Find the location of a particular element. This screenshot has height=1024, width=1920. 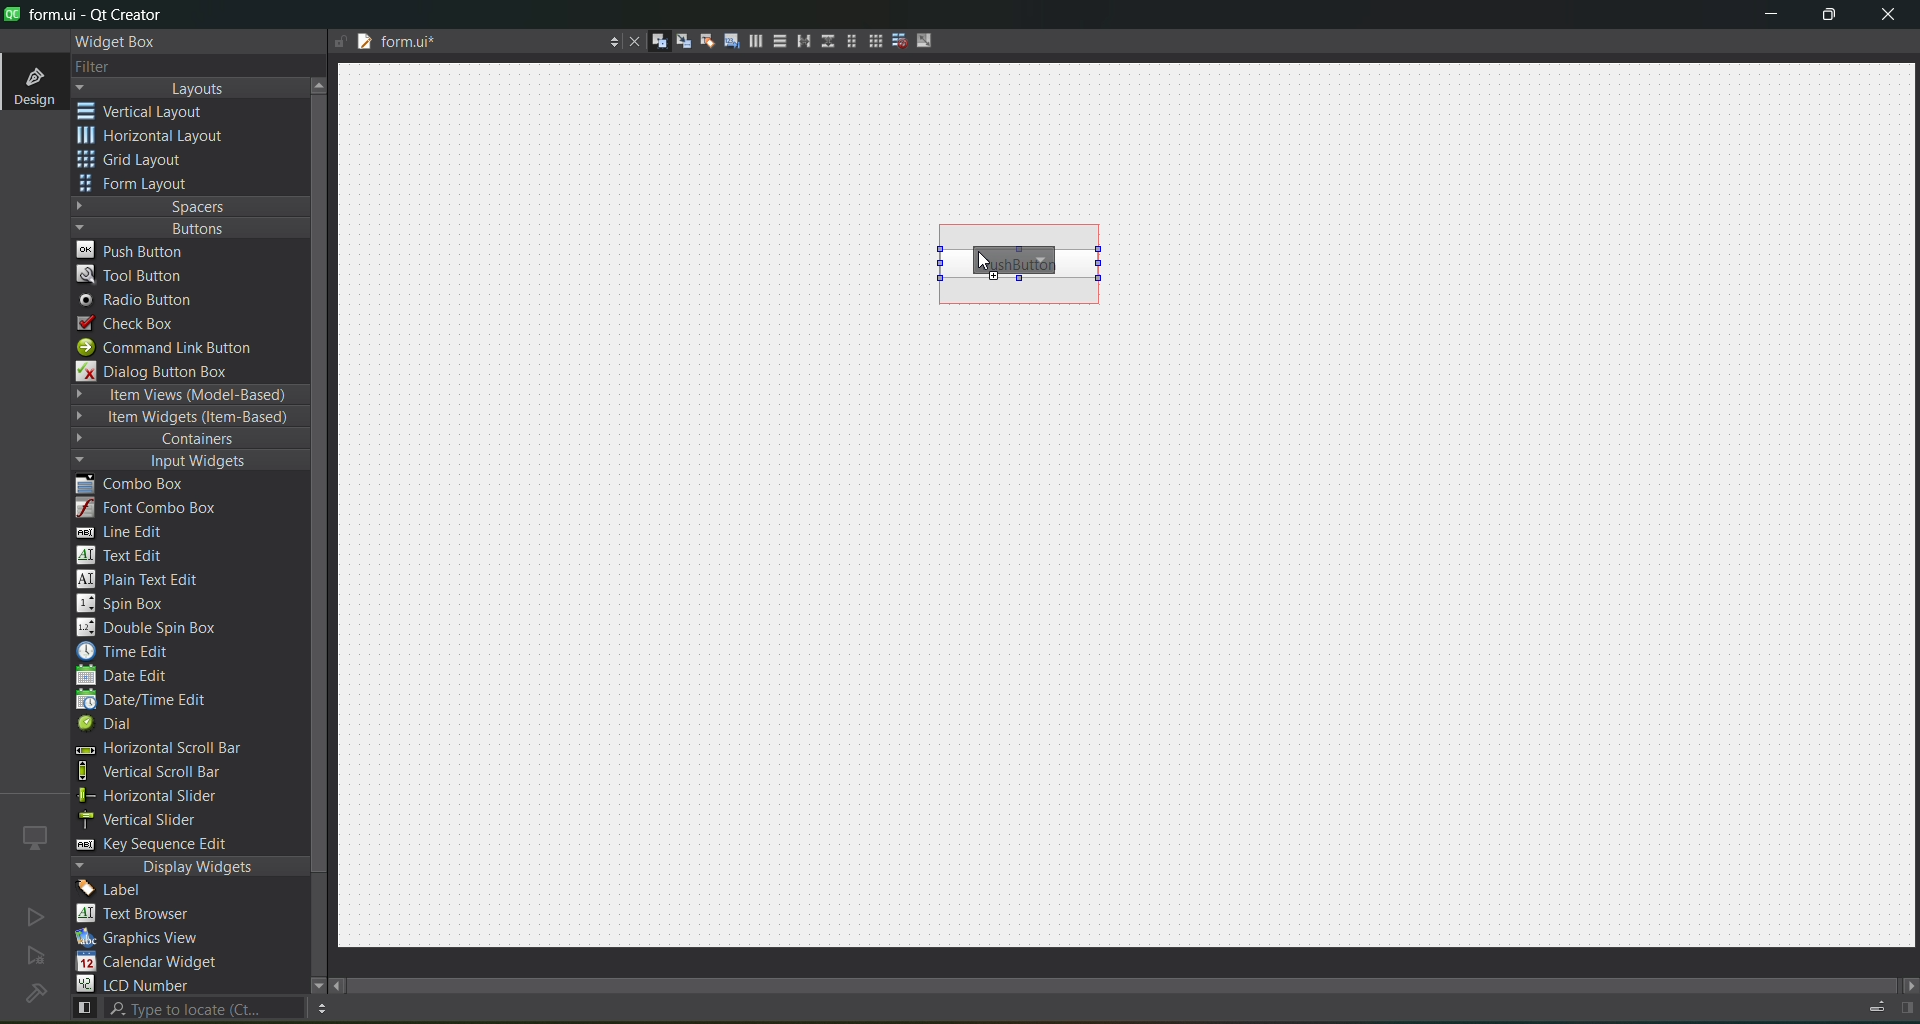

cursor is located at coordinates (981, 260).